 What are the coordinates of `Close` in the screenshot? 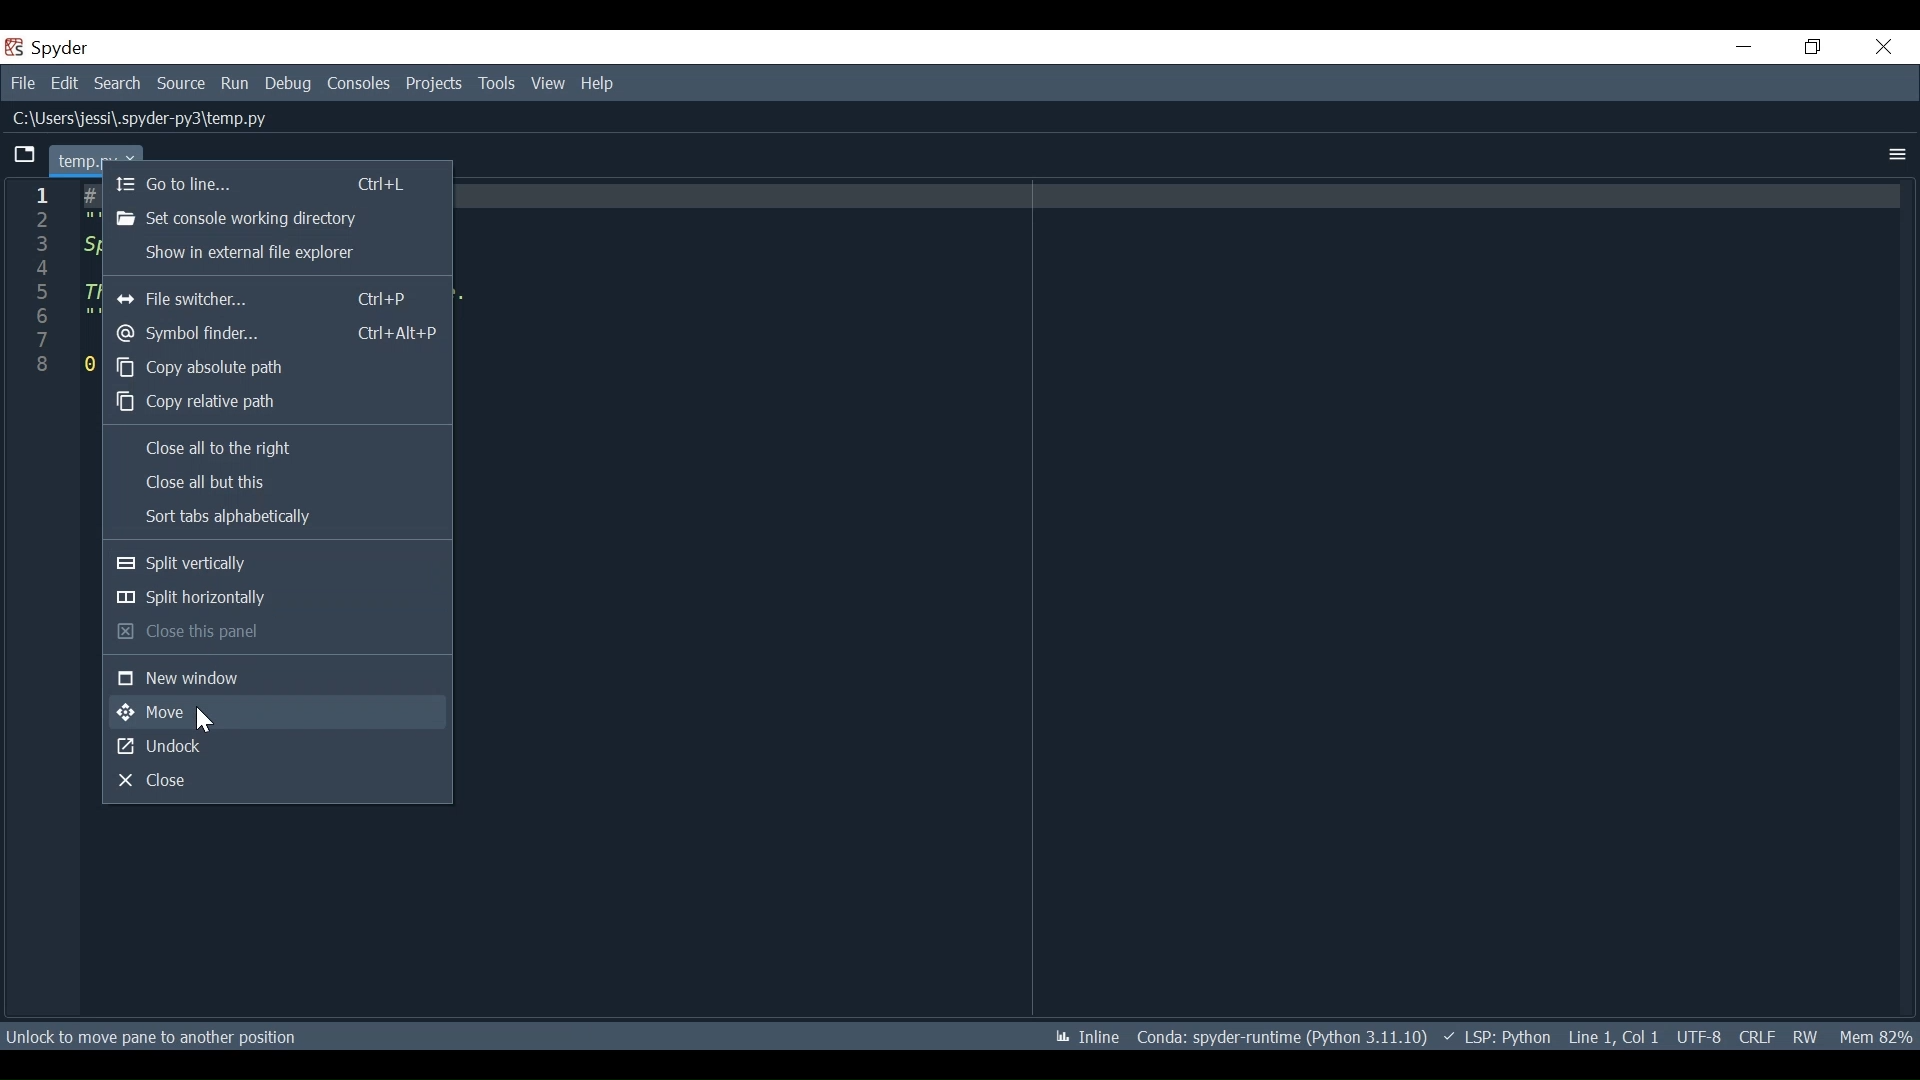 It's located at (1886, 46).